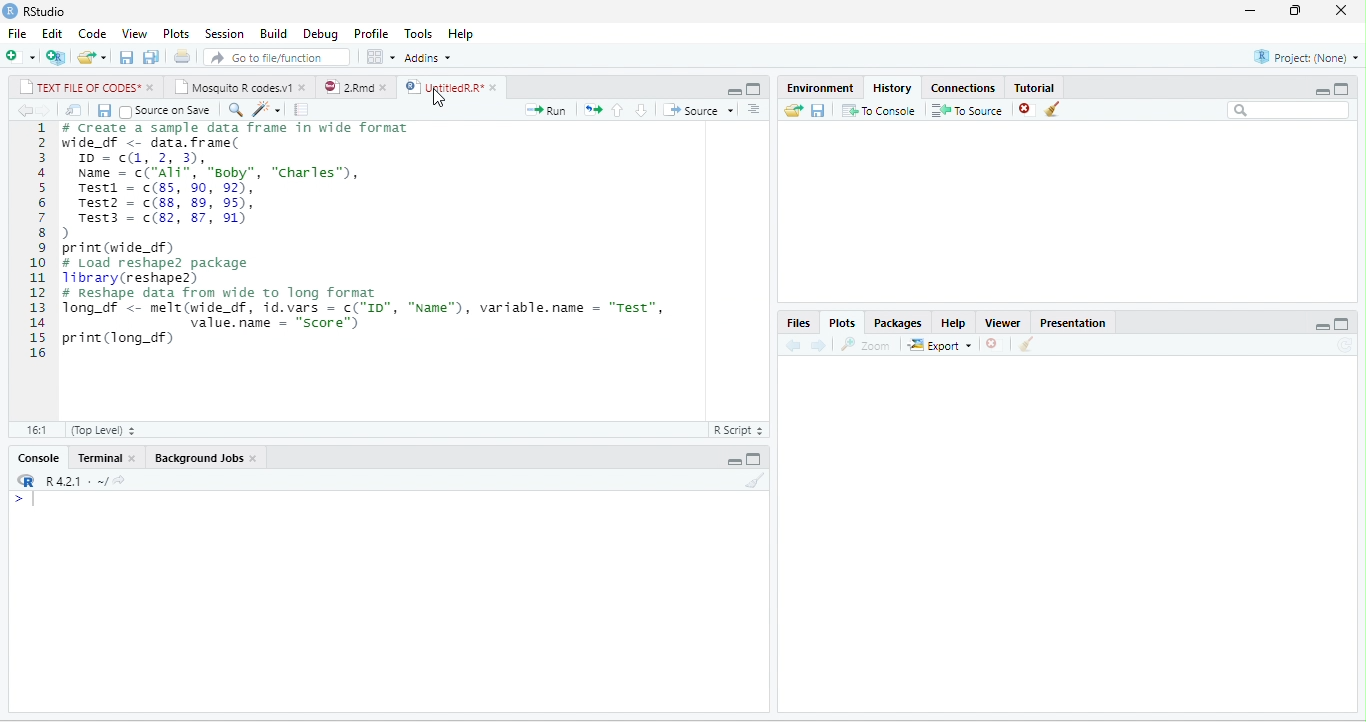 This screenshot has width=1366, height=722. What do you see at coordinates (757, 112) in the screenshot?
I see `down` at bounding box center [757, 112].